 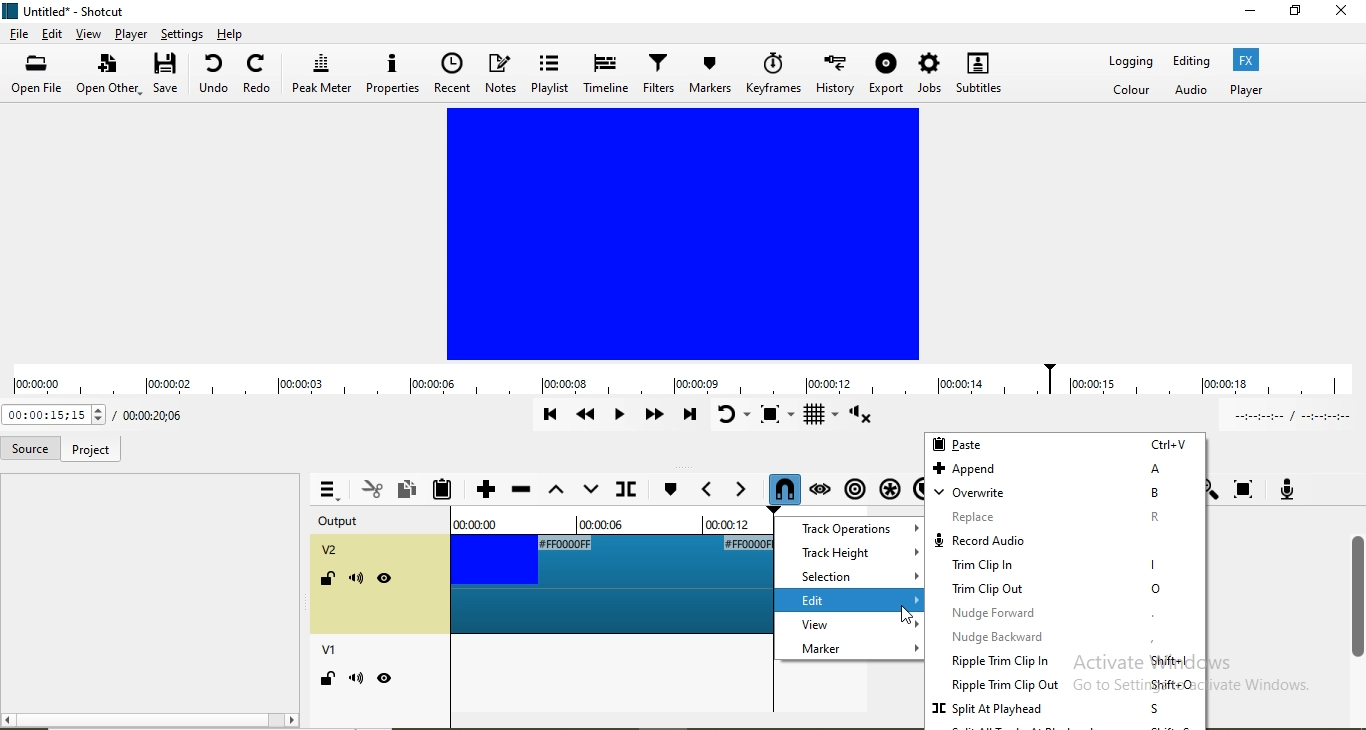 I want to click on mute, so click(x=356, y=678).